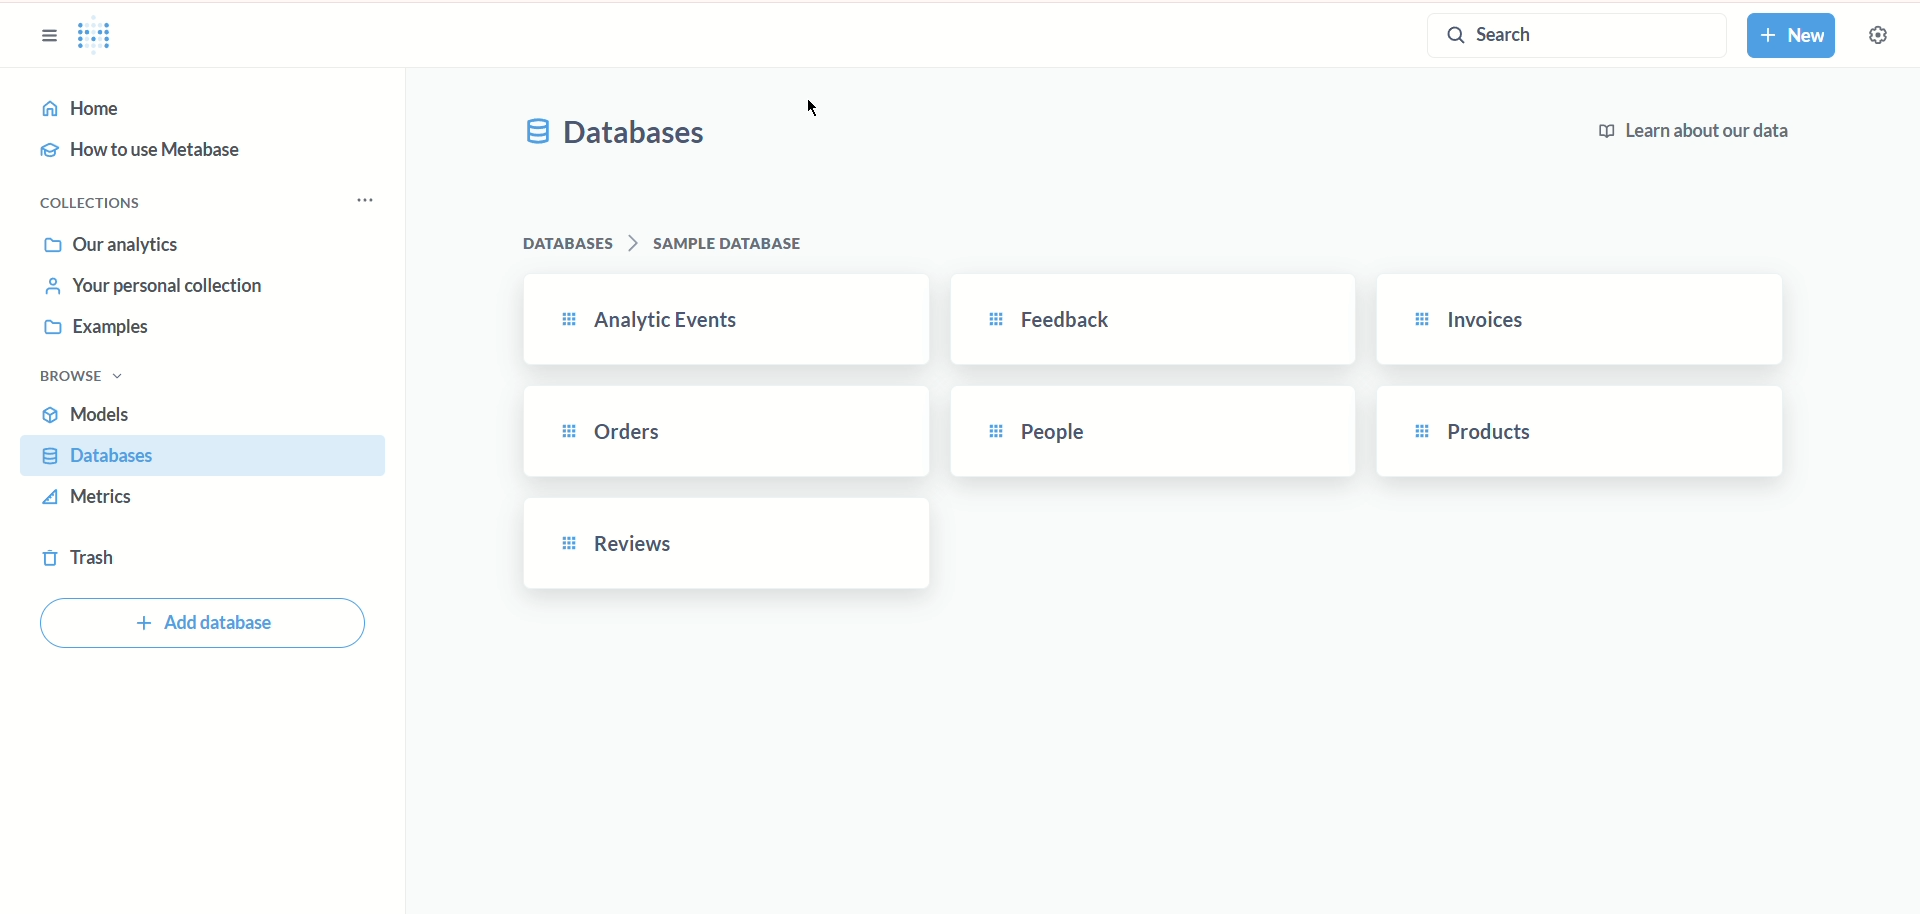 The height and width of the screenshot is (914, 1920). What do you see at coordinates (1581, 321) in the screenshot?
I see `invoices` at bounding box center [1581, 321].